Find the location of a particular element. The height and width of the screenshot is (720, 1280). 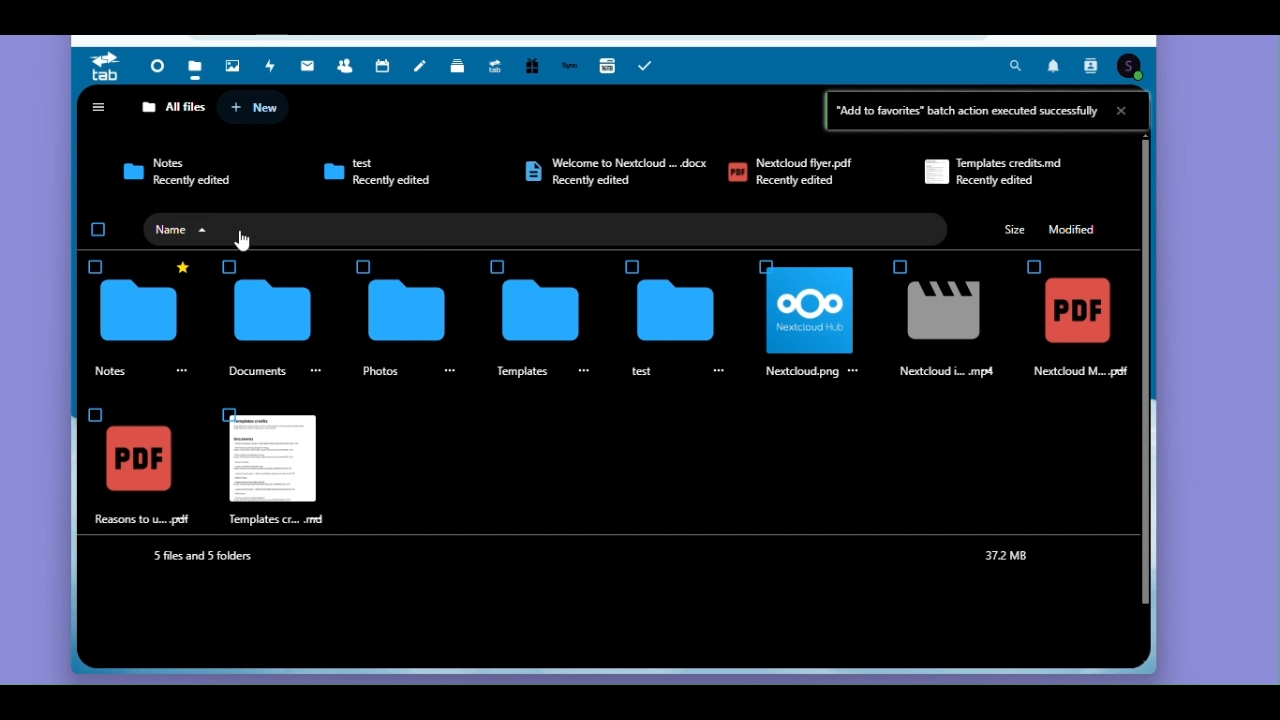

Notes is located at coordinates (262, 370).